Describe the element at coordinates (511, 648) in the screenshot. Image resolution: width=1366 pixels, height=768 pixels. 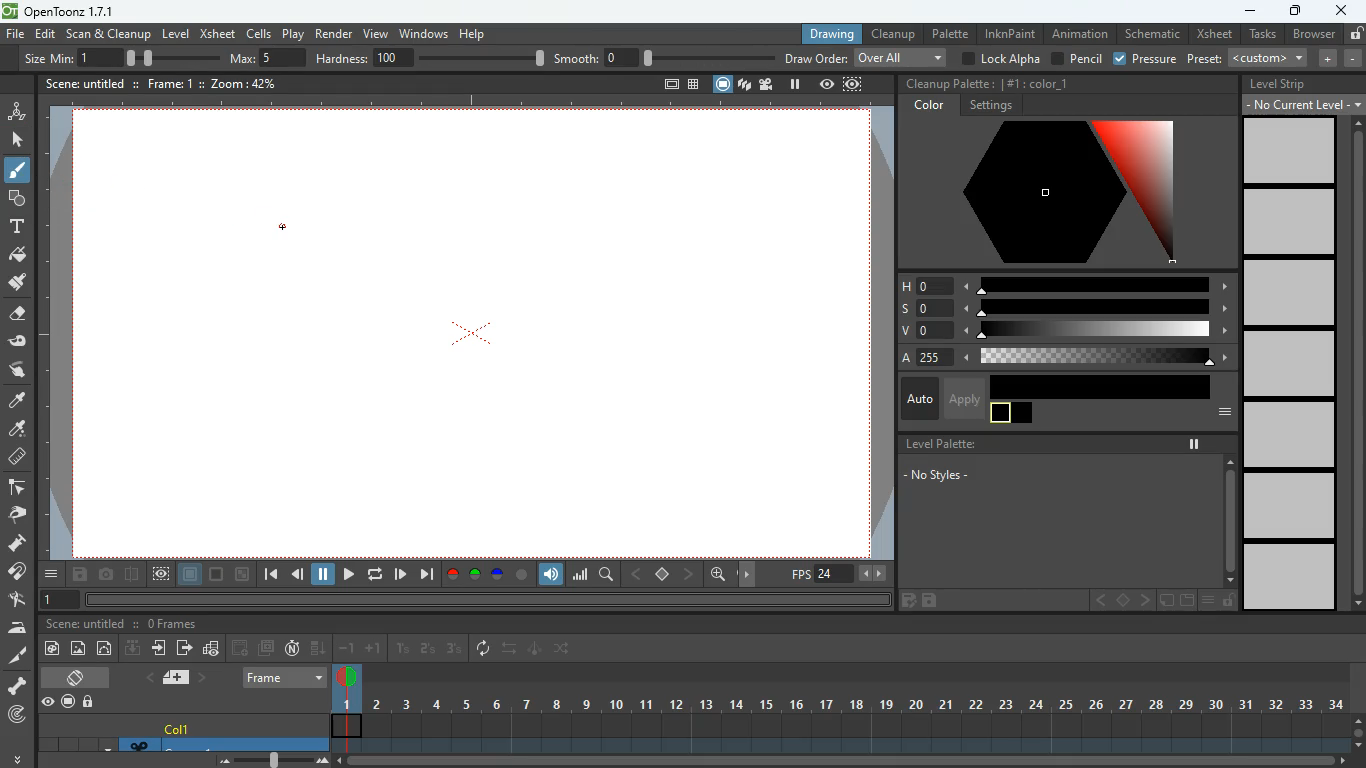
I see `swap` at that location.